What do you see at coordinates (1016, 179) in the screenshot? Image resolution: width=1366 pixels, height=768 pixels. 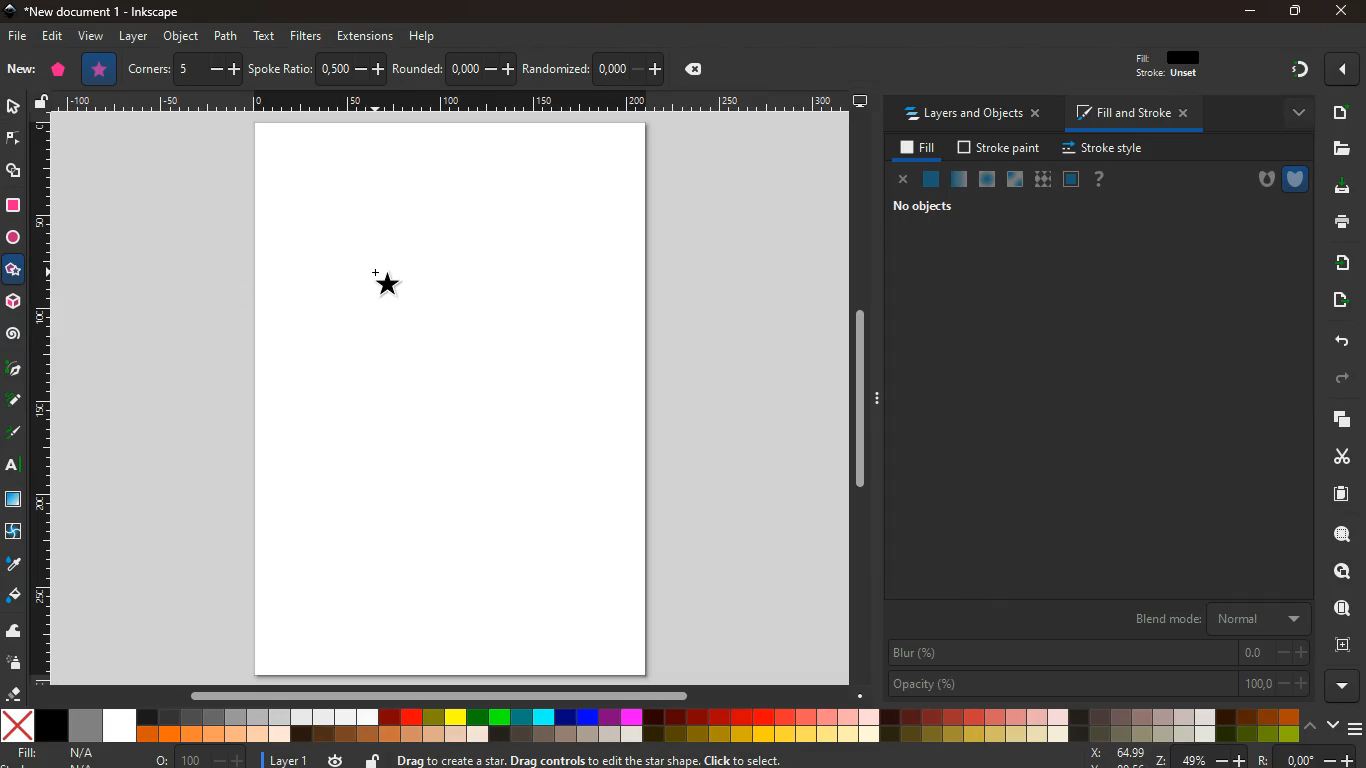 I see `glass` at bounding box center [1016, 179].